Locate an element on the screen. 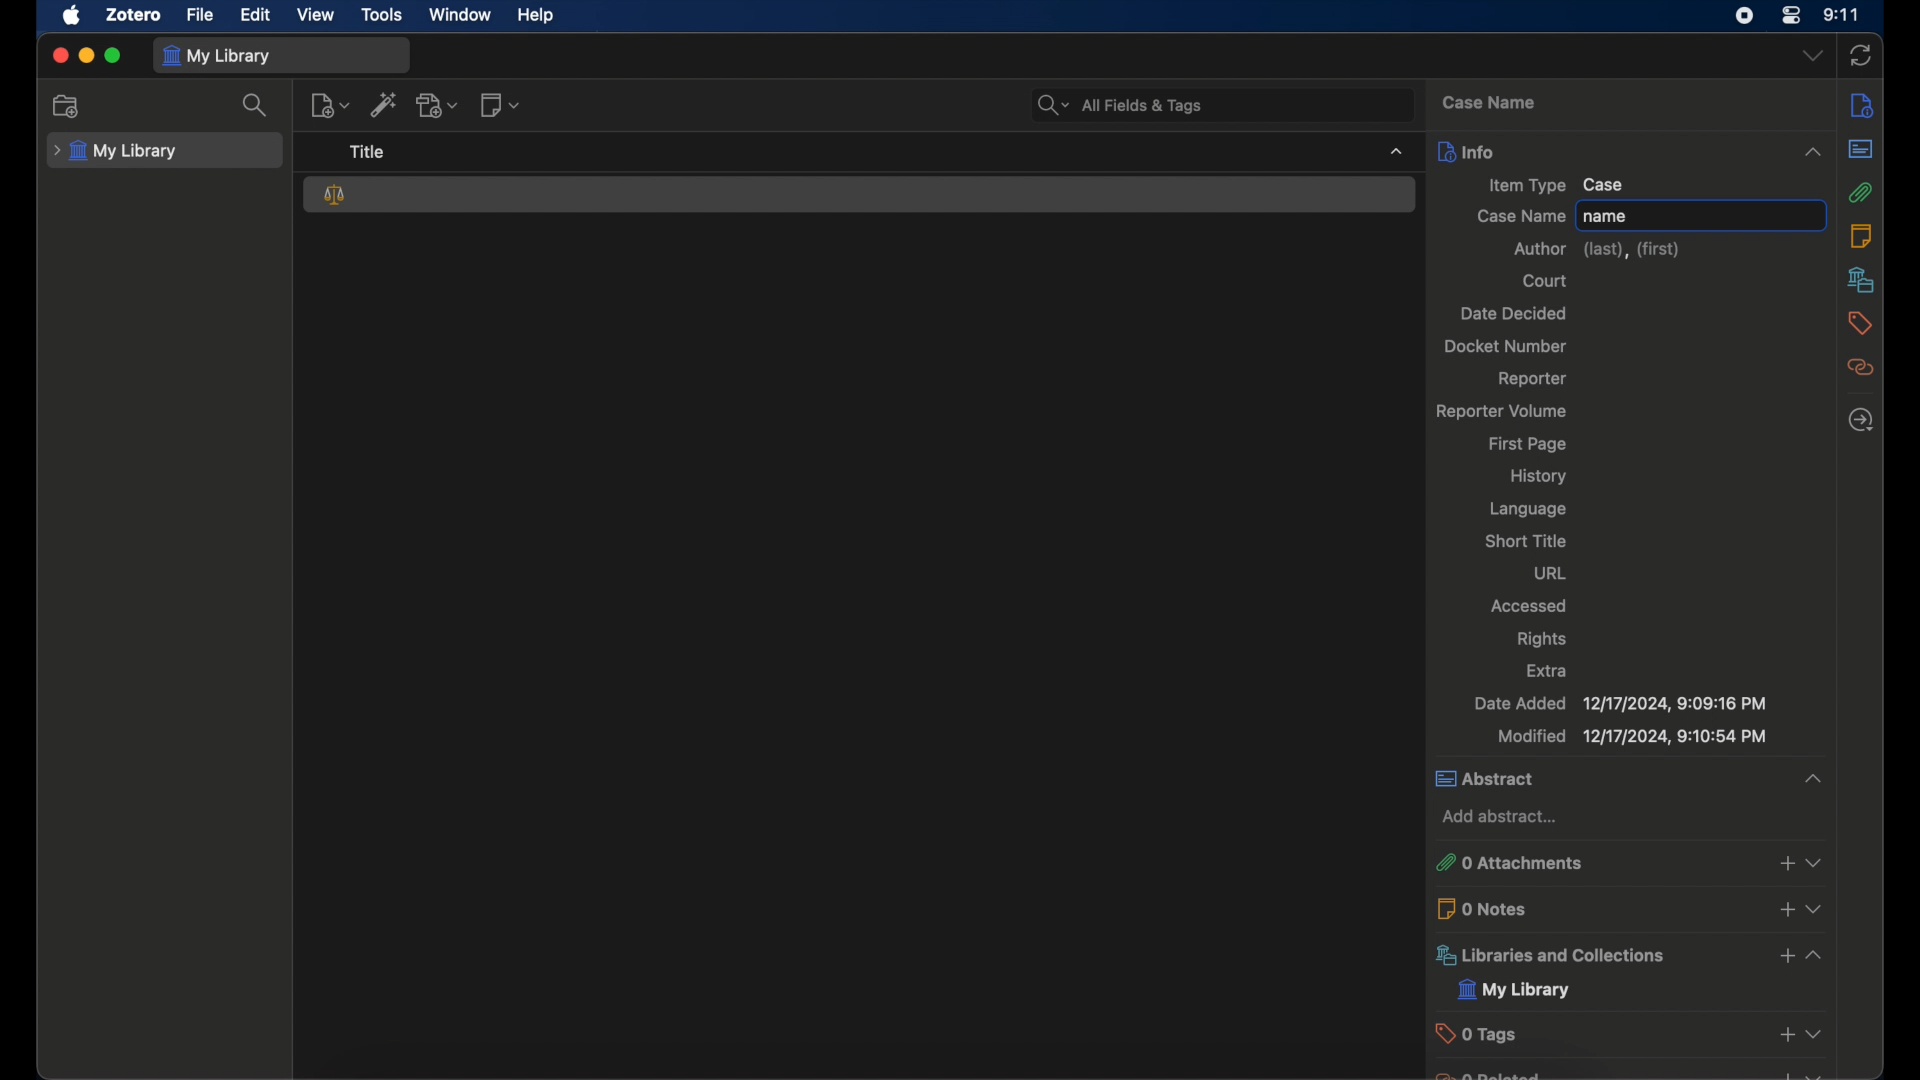 Image resolution: width=1920 pixels, height=1080 pixels. minimize is located at coordinates (86, 56).